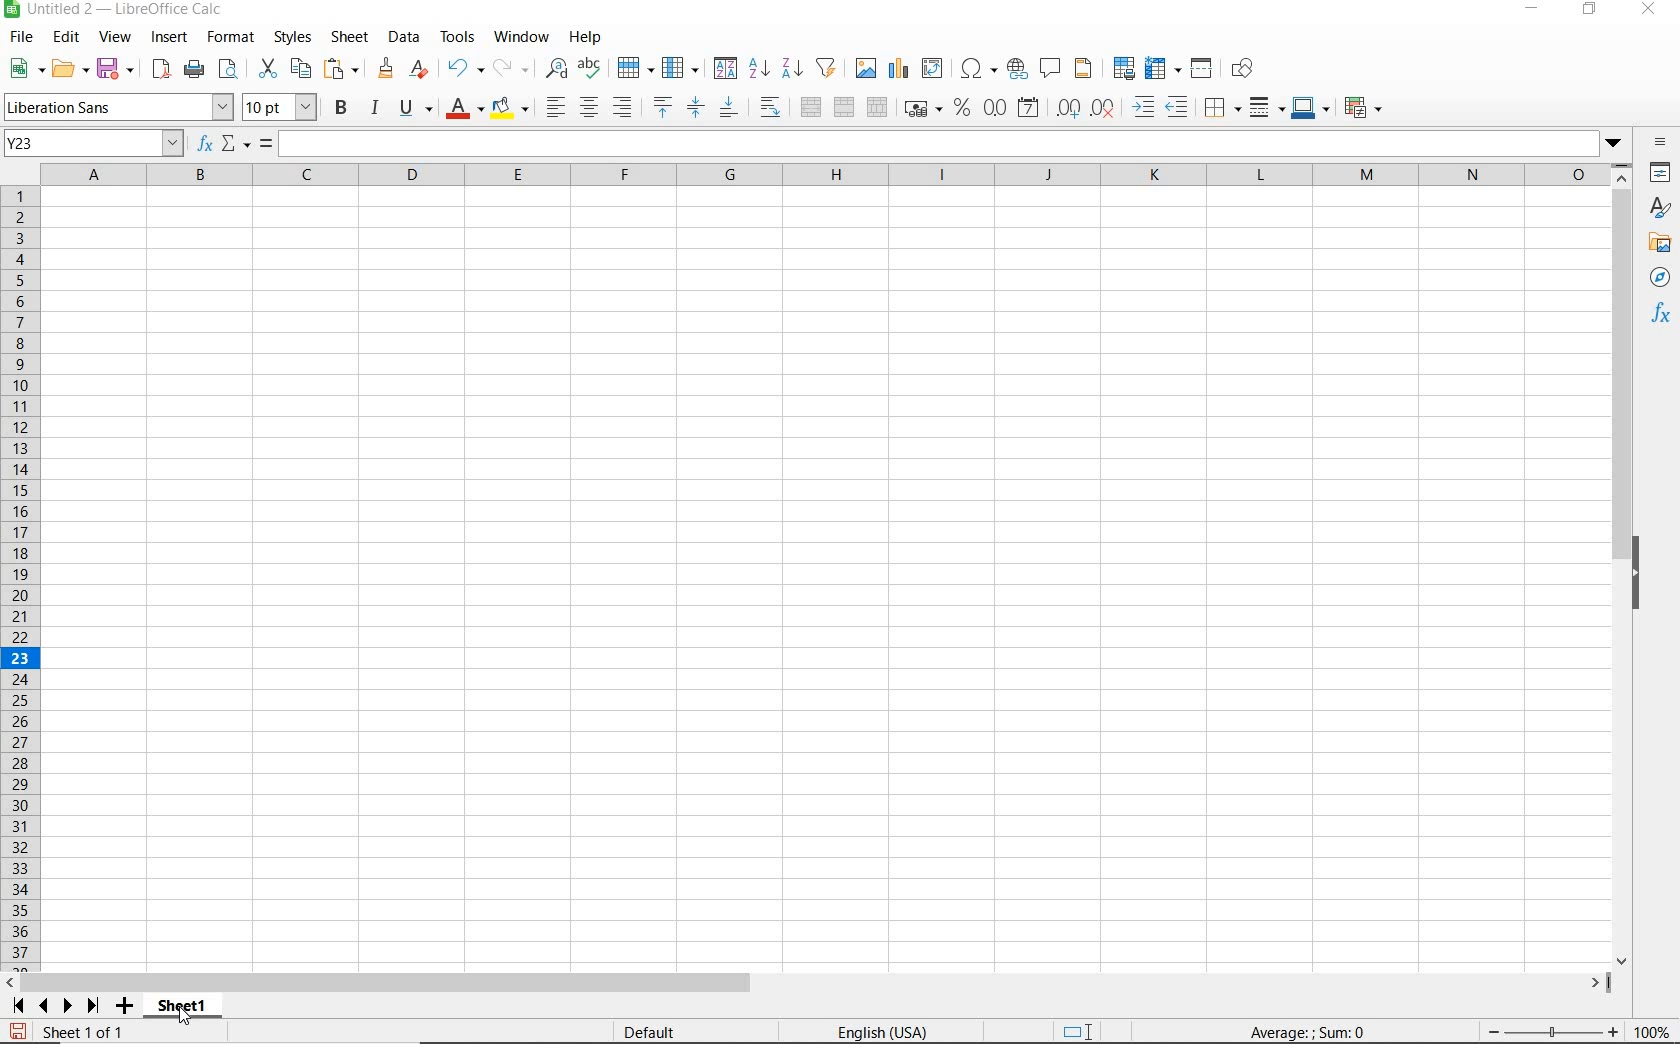 The width and height of the screenshot is (1680, 1044). Describe the element at coordinates (682, 1032) in the screenshot. I see `DEFAULT` at that location.